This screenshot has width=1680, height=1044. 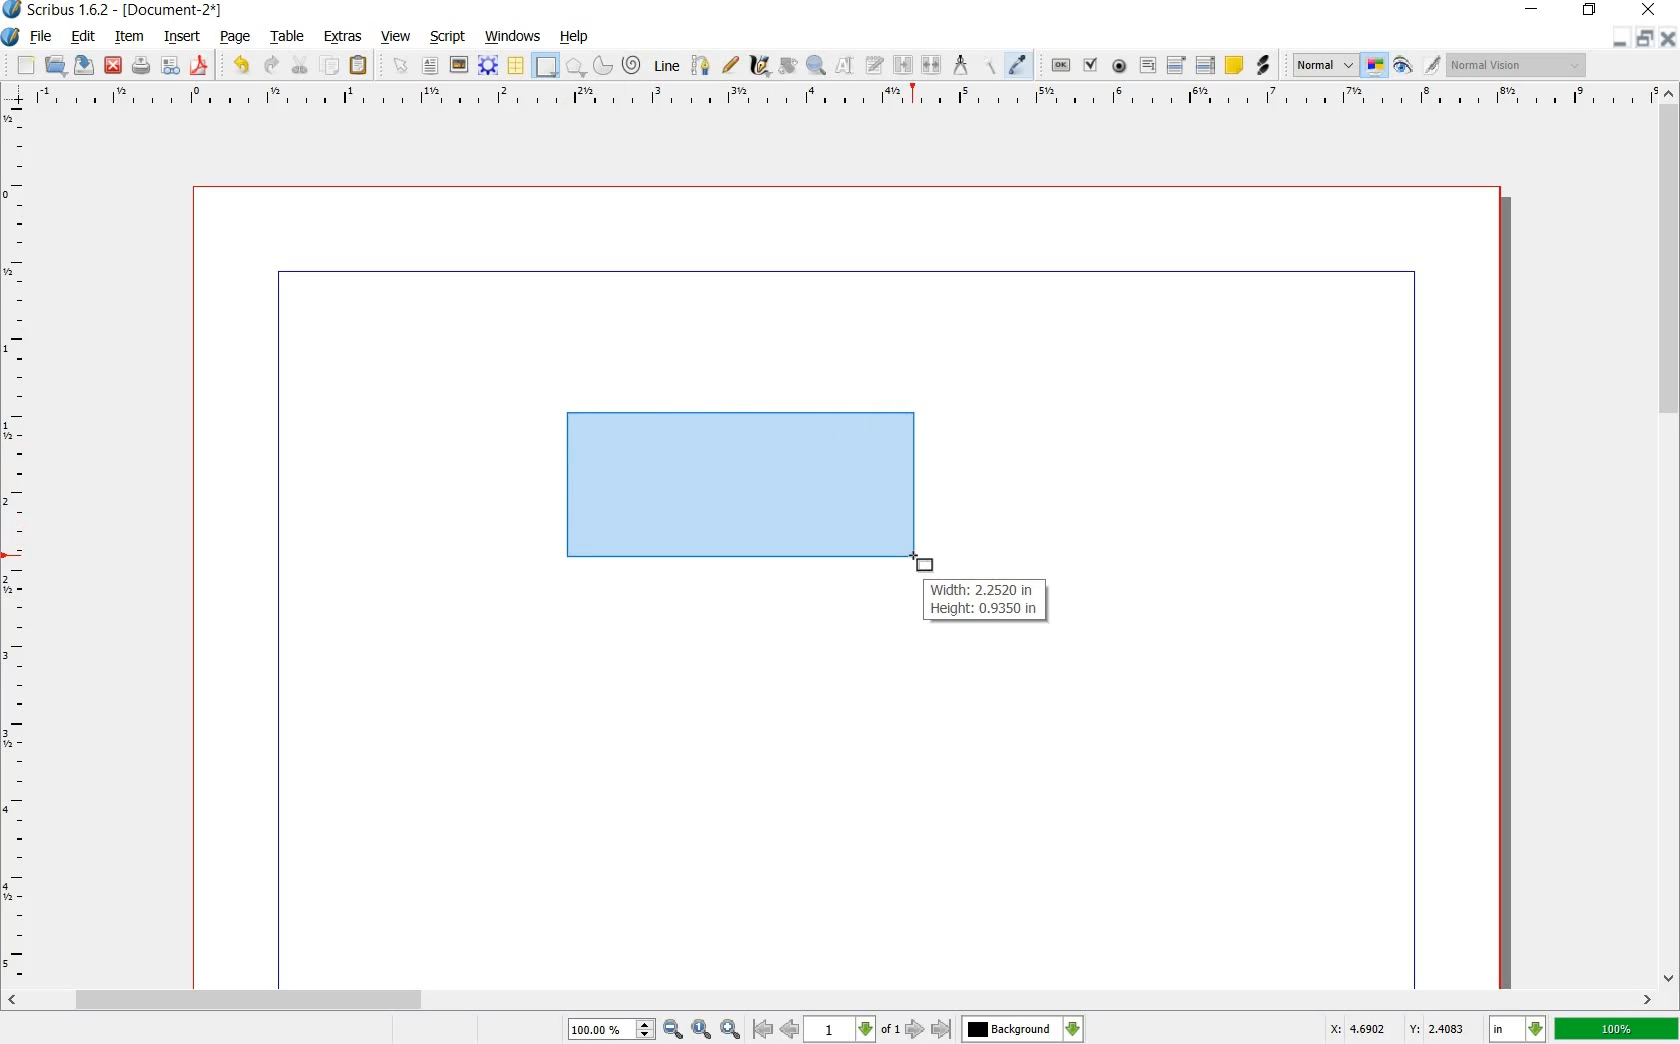 What do you see at coordinates (818, 63) in the screenshot?
I see `ZOOM IN OR OUT` at bounding box center [818, 63].